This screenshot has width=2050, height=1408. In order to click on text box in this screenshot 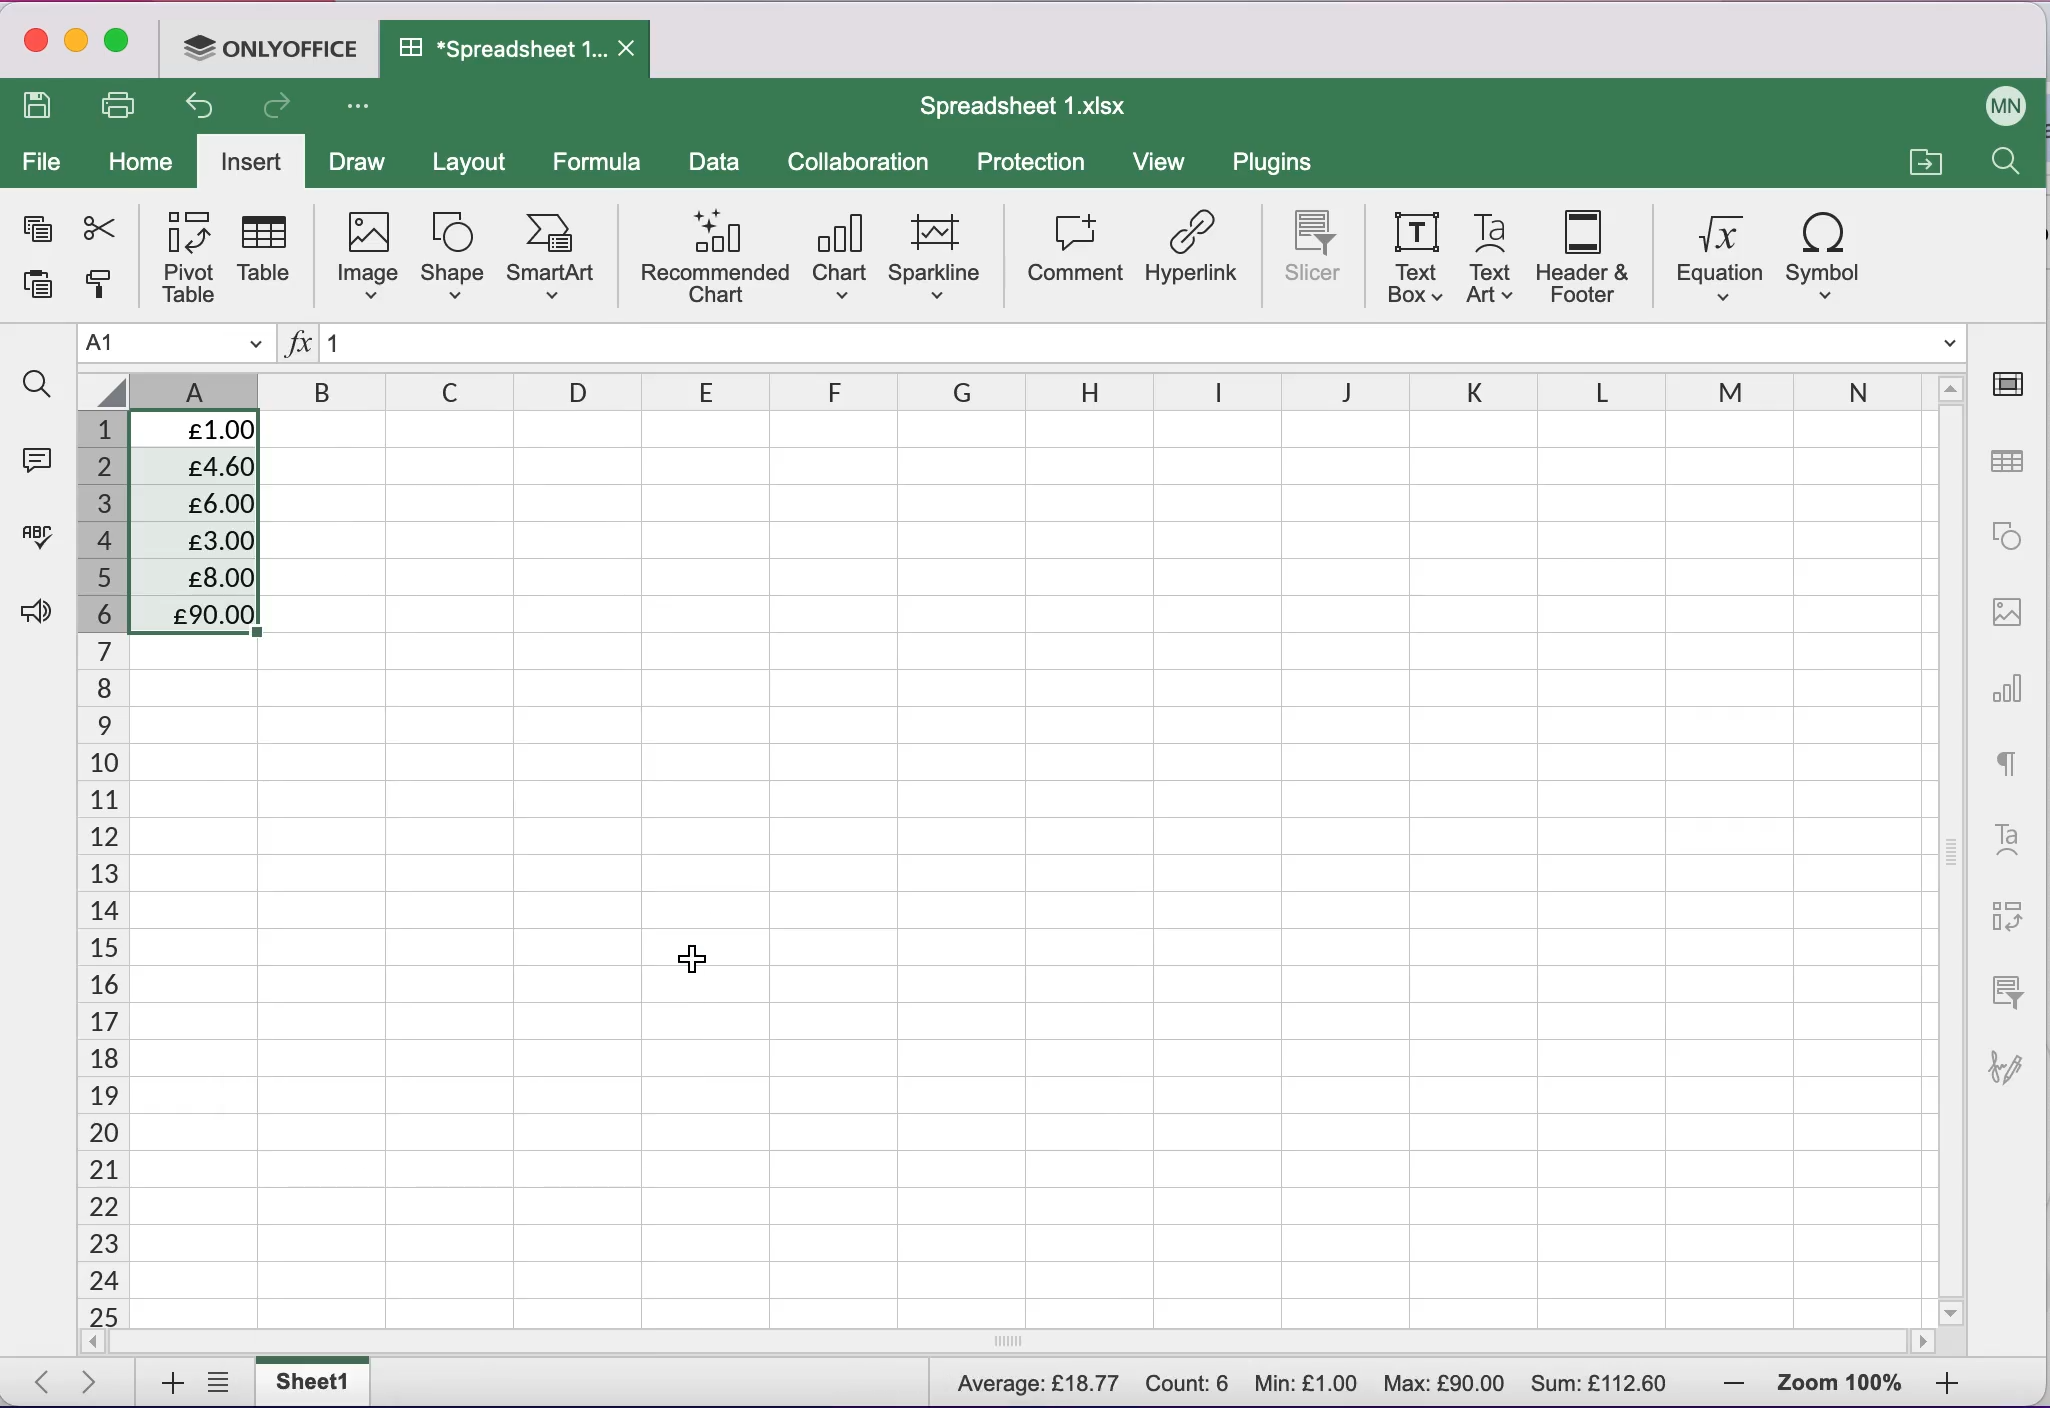, I will do `click(1411, 256)`.